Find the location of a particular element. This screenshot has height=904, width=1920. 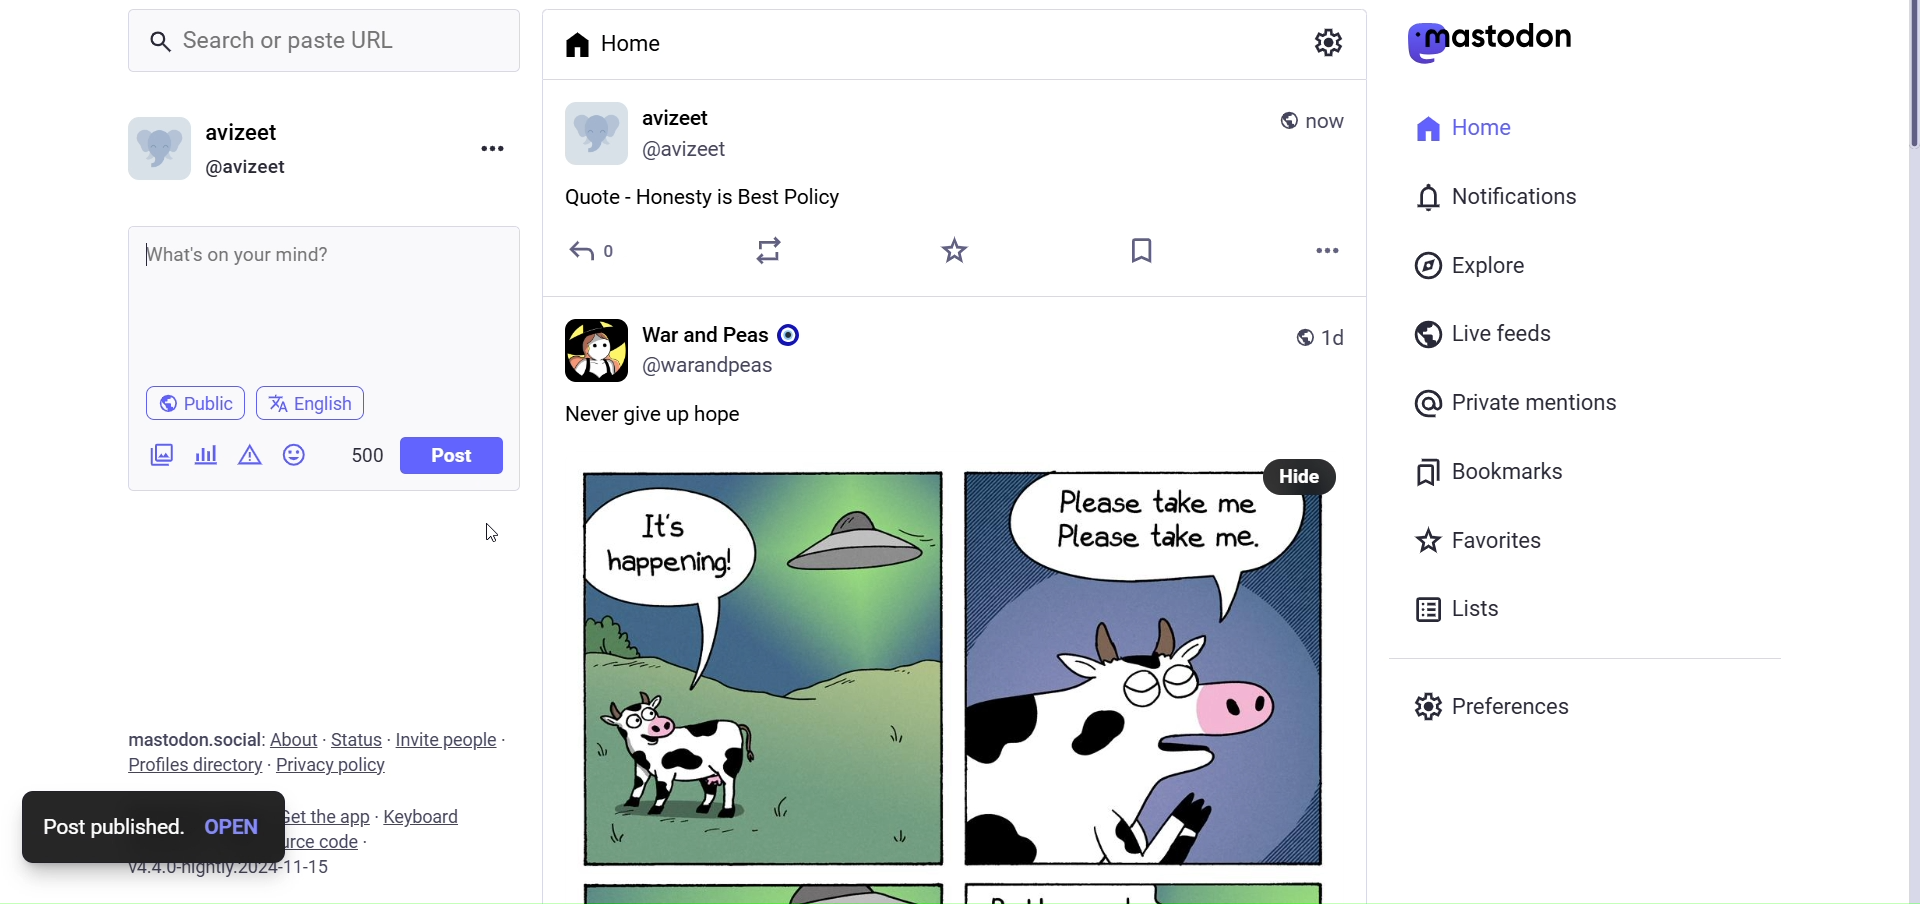

Profile picture is located at coordinates (594, 134).